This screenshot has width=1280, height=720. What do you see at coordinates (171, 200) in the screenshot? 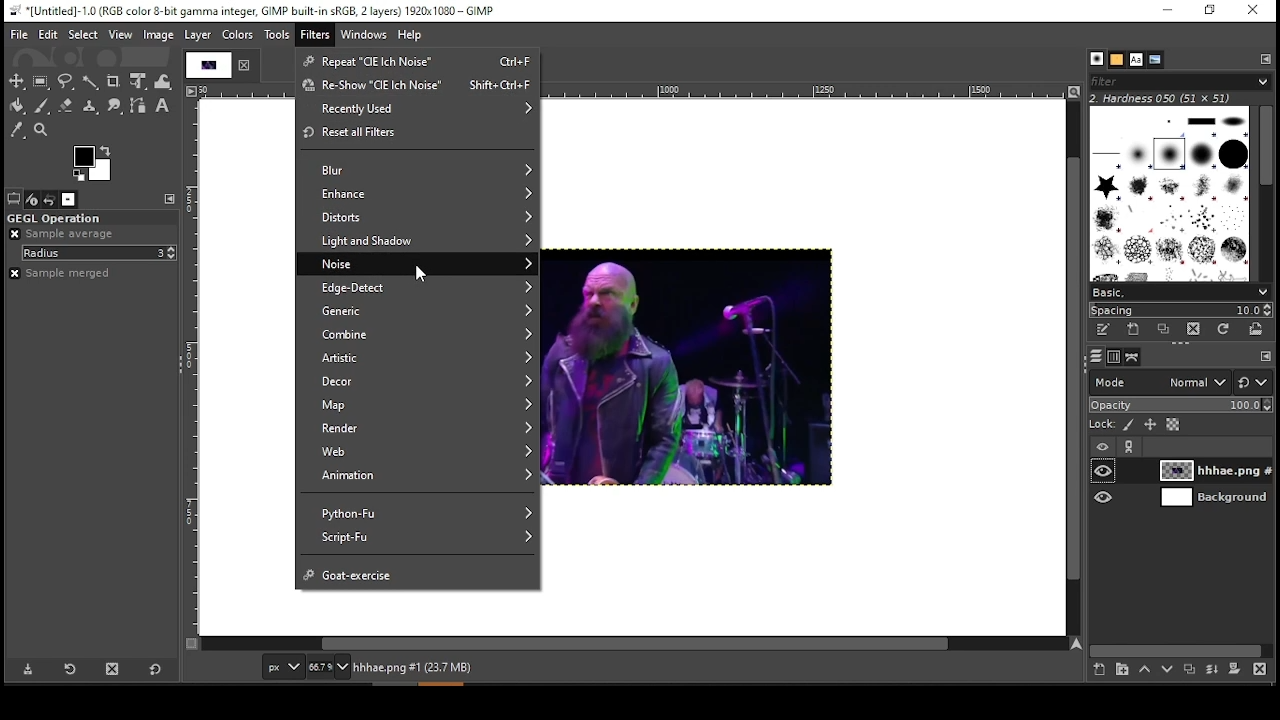
I see `configure this tab` at bounding box center [171, 200].